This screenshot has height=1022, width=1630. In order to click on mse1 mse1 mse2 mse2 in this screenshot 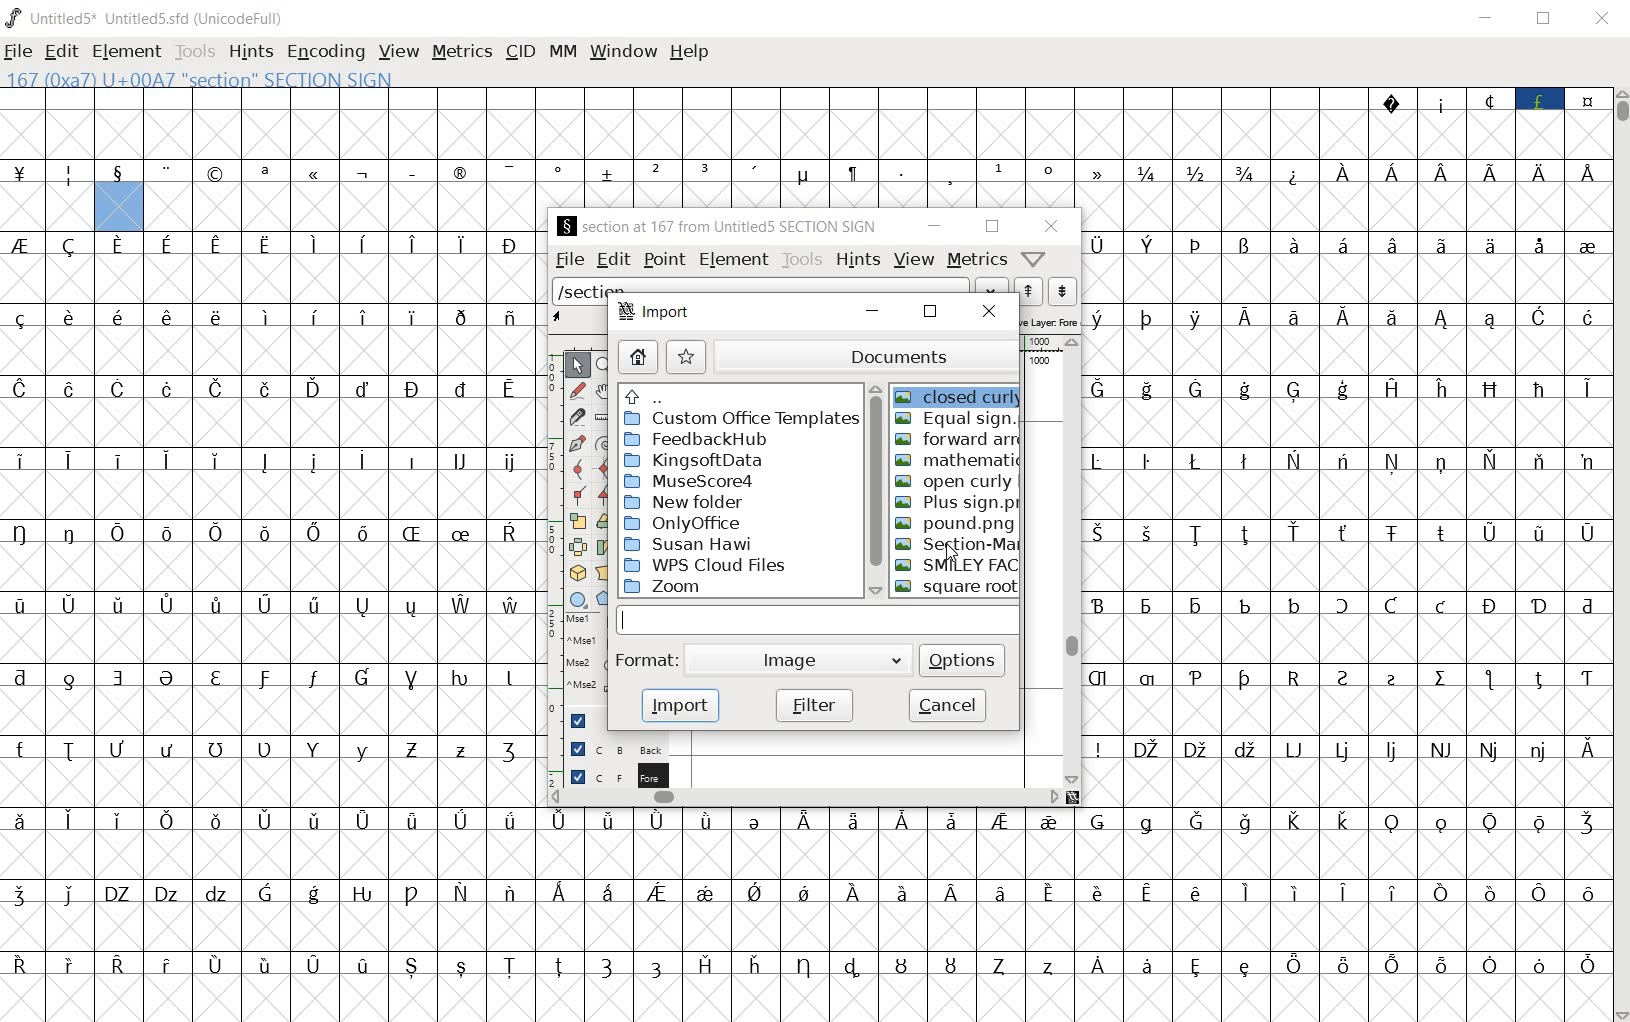, I will do `click(588, 658)`.